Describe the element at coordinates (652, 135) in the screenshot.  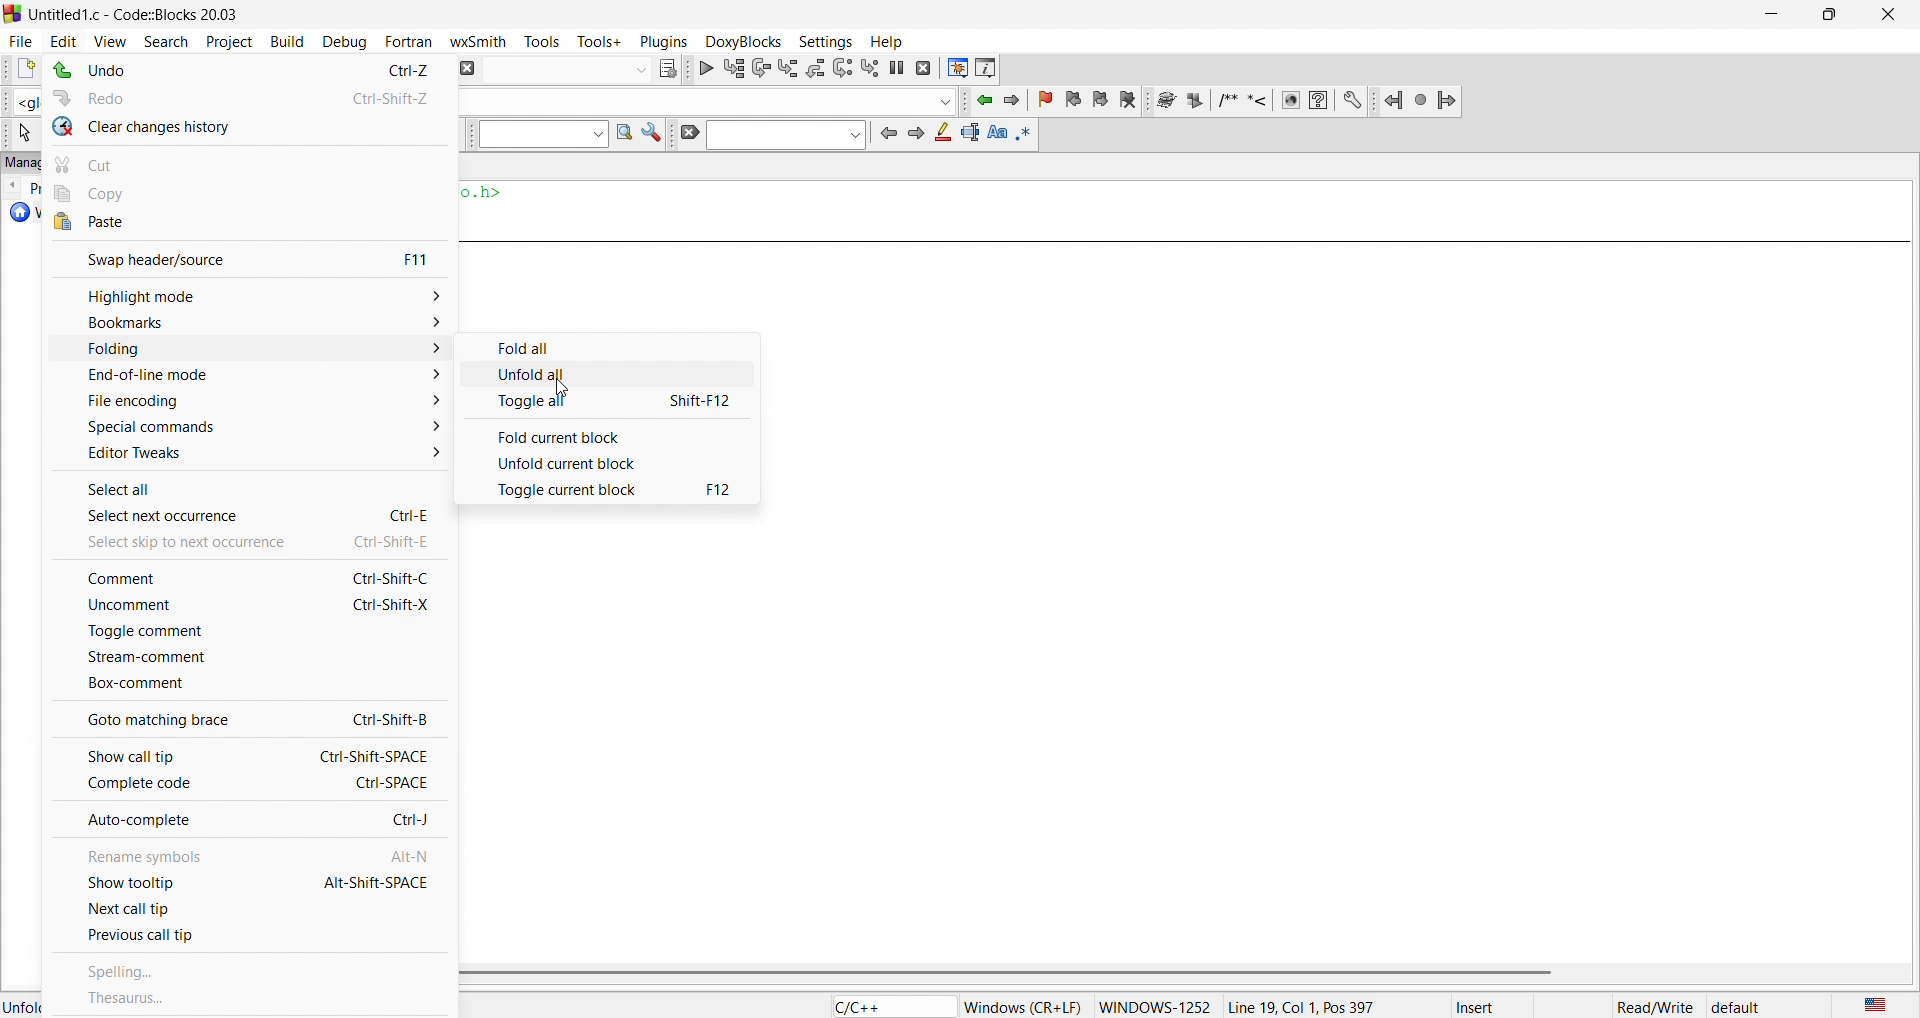
I see `settings` at that location.